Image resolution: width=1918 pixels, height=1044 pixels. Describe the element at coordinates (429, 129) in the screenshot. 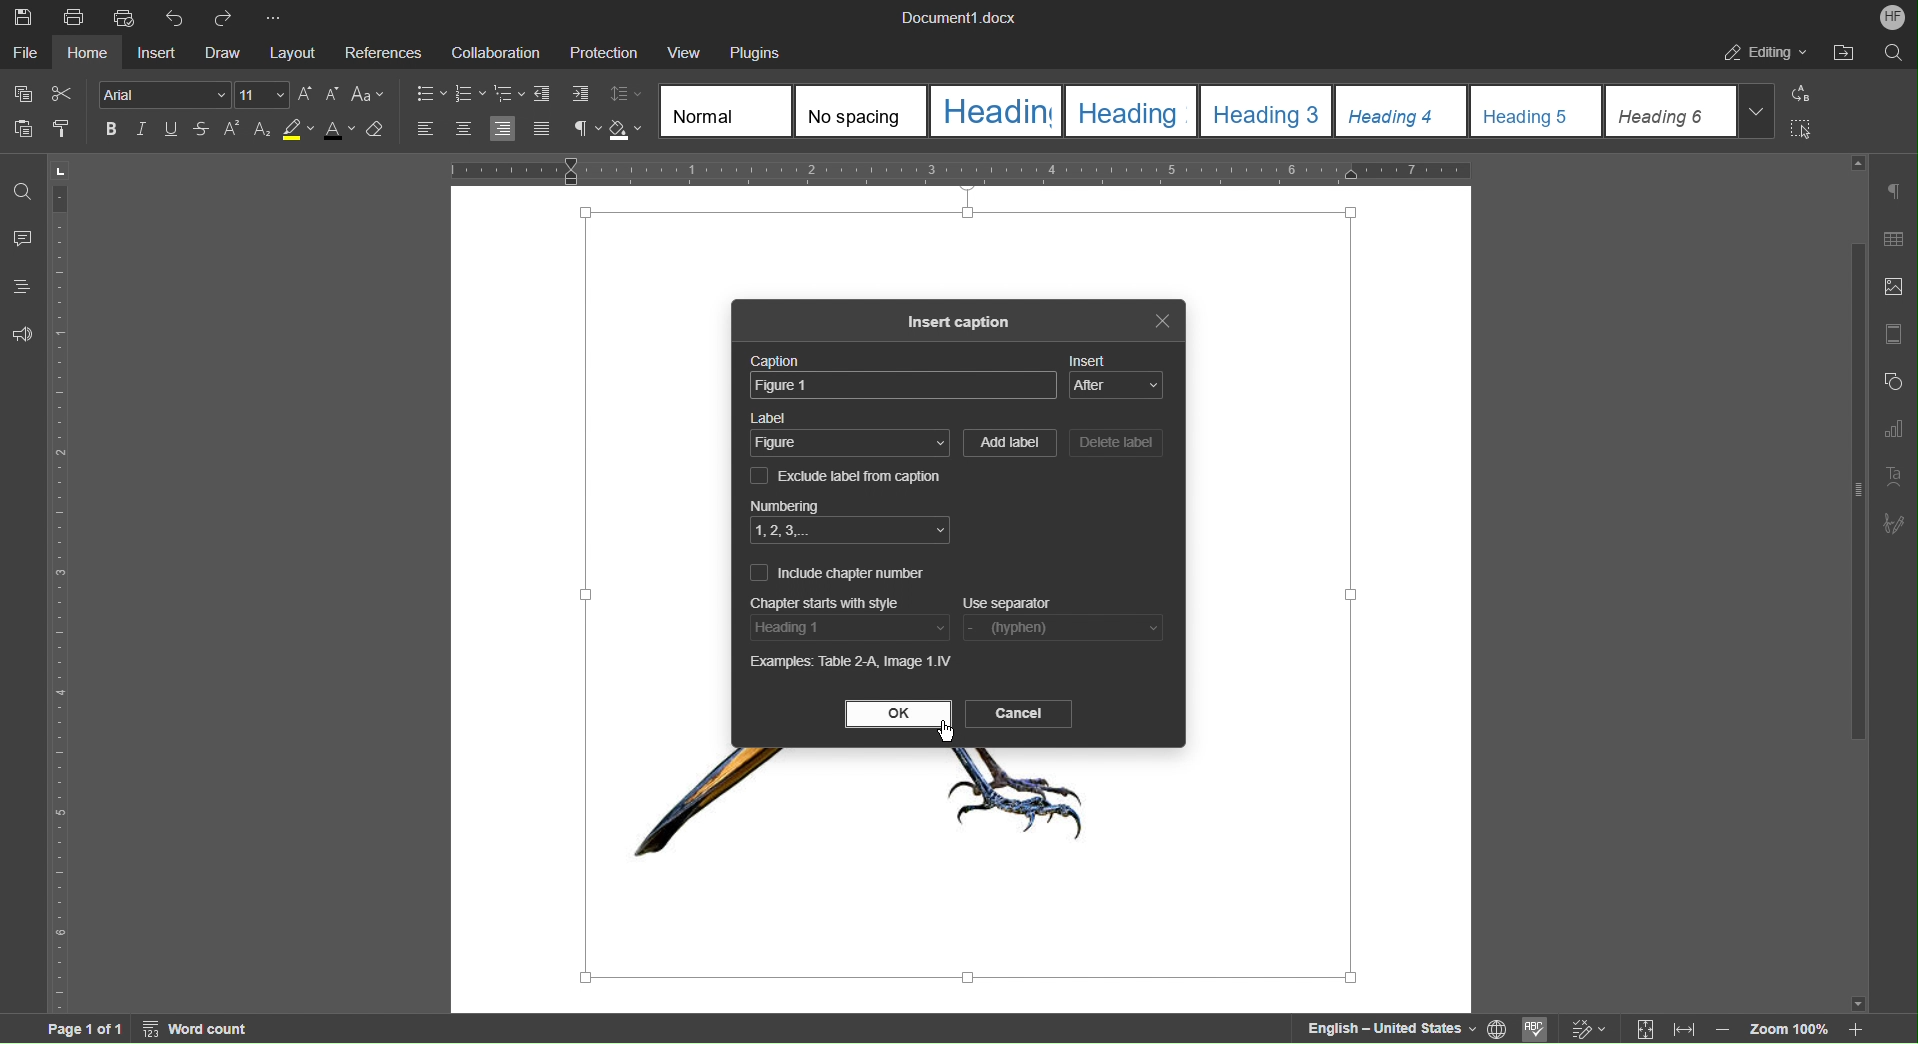

I see `Align Left` at that location.